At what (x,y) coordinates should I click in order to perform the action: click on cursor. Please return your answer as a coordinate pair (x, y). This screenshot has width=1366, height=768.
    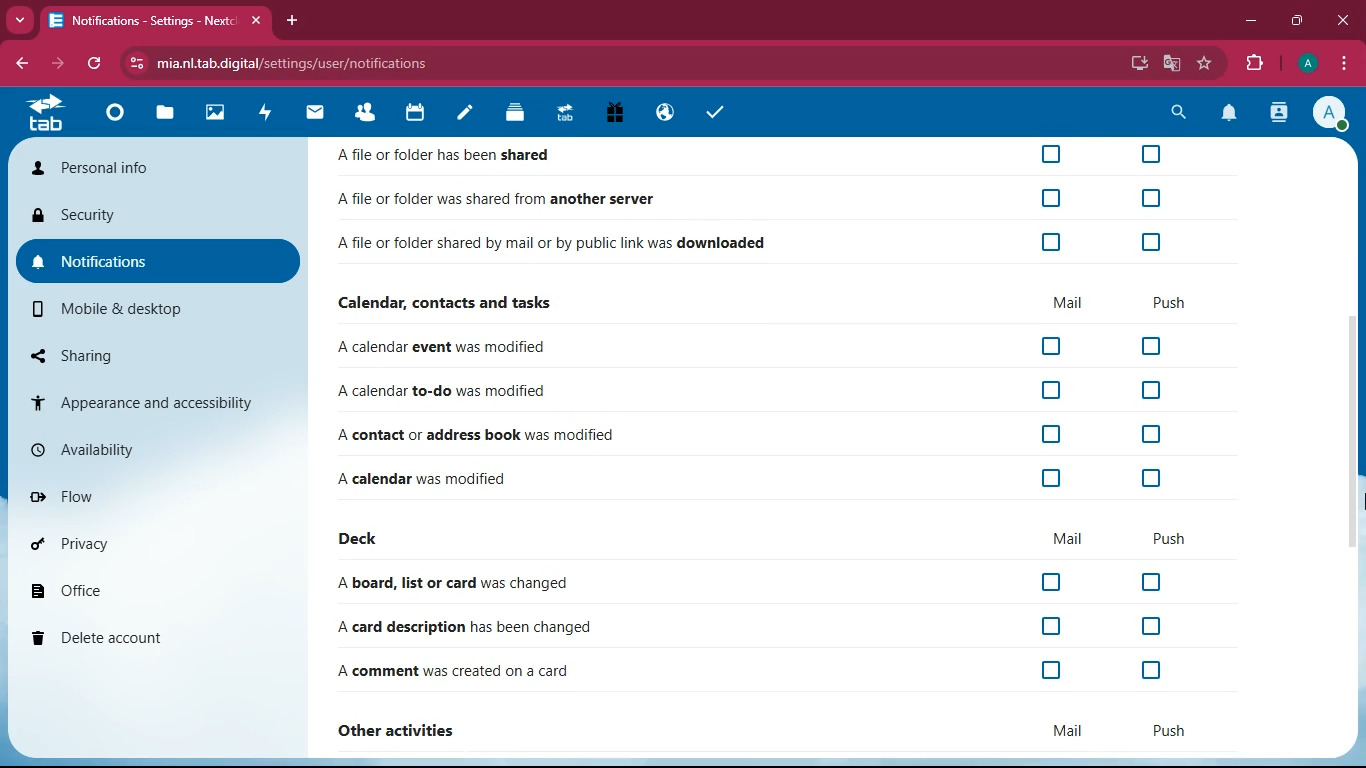
    Looking at the image, I should click on (1357, 499).